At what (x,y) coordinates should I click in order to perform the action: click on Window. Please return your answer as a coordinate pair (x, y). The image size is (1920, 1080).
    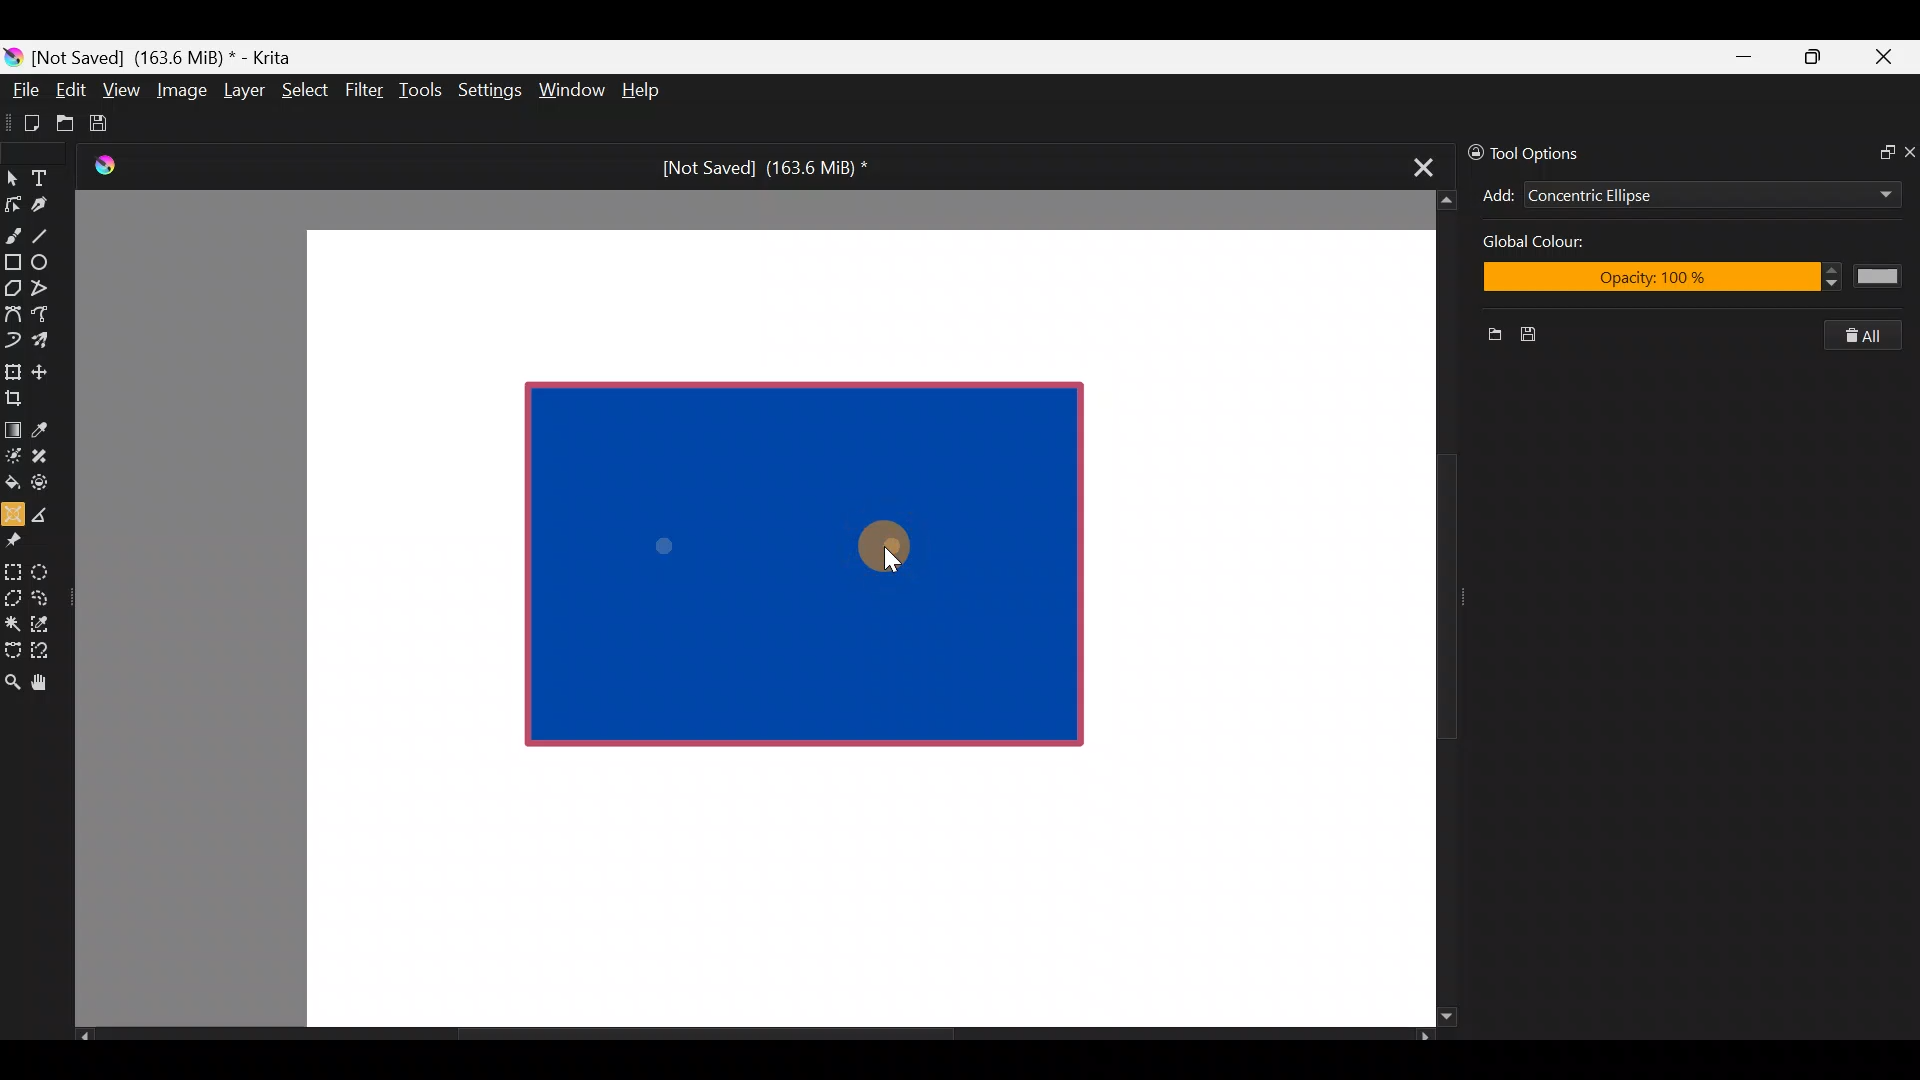
    Looking at the image, I should click on (571, 92).